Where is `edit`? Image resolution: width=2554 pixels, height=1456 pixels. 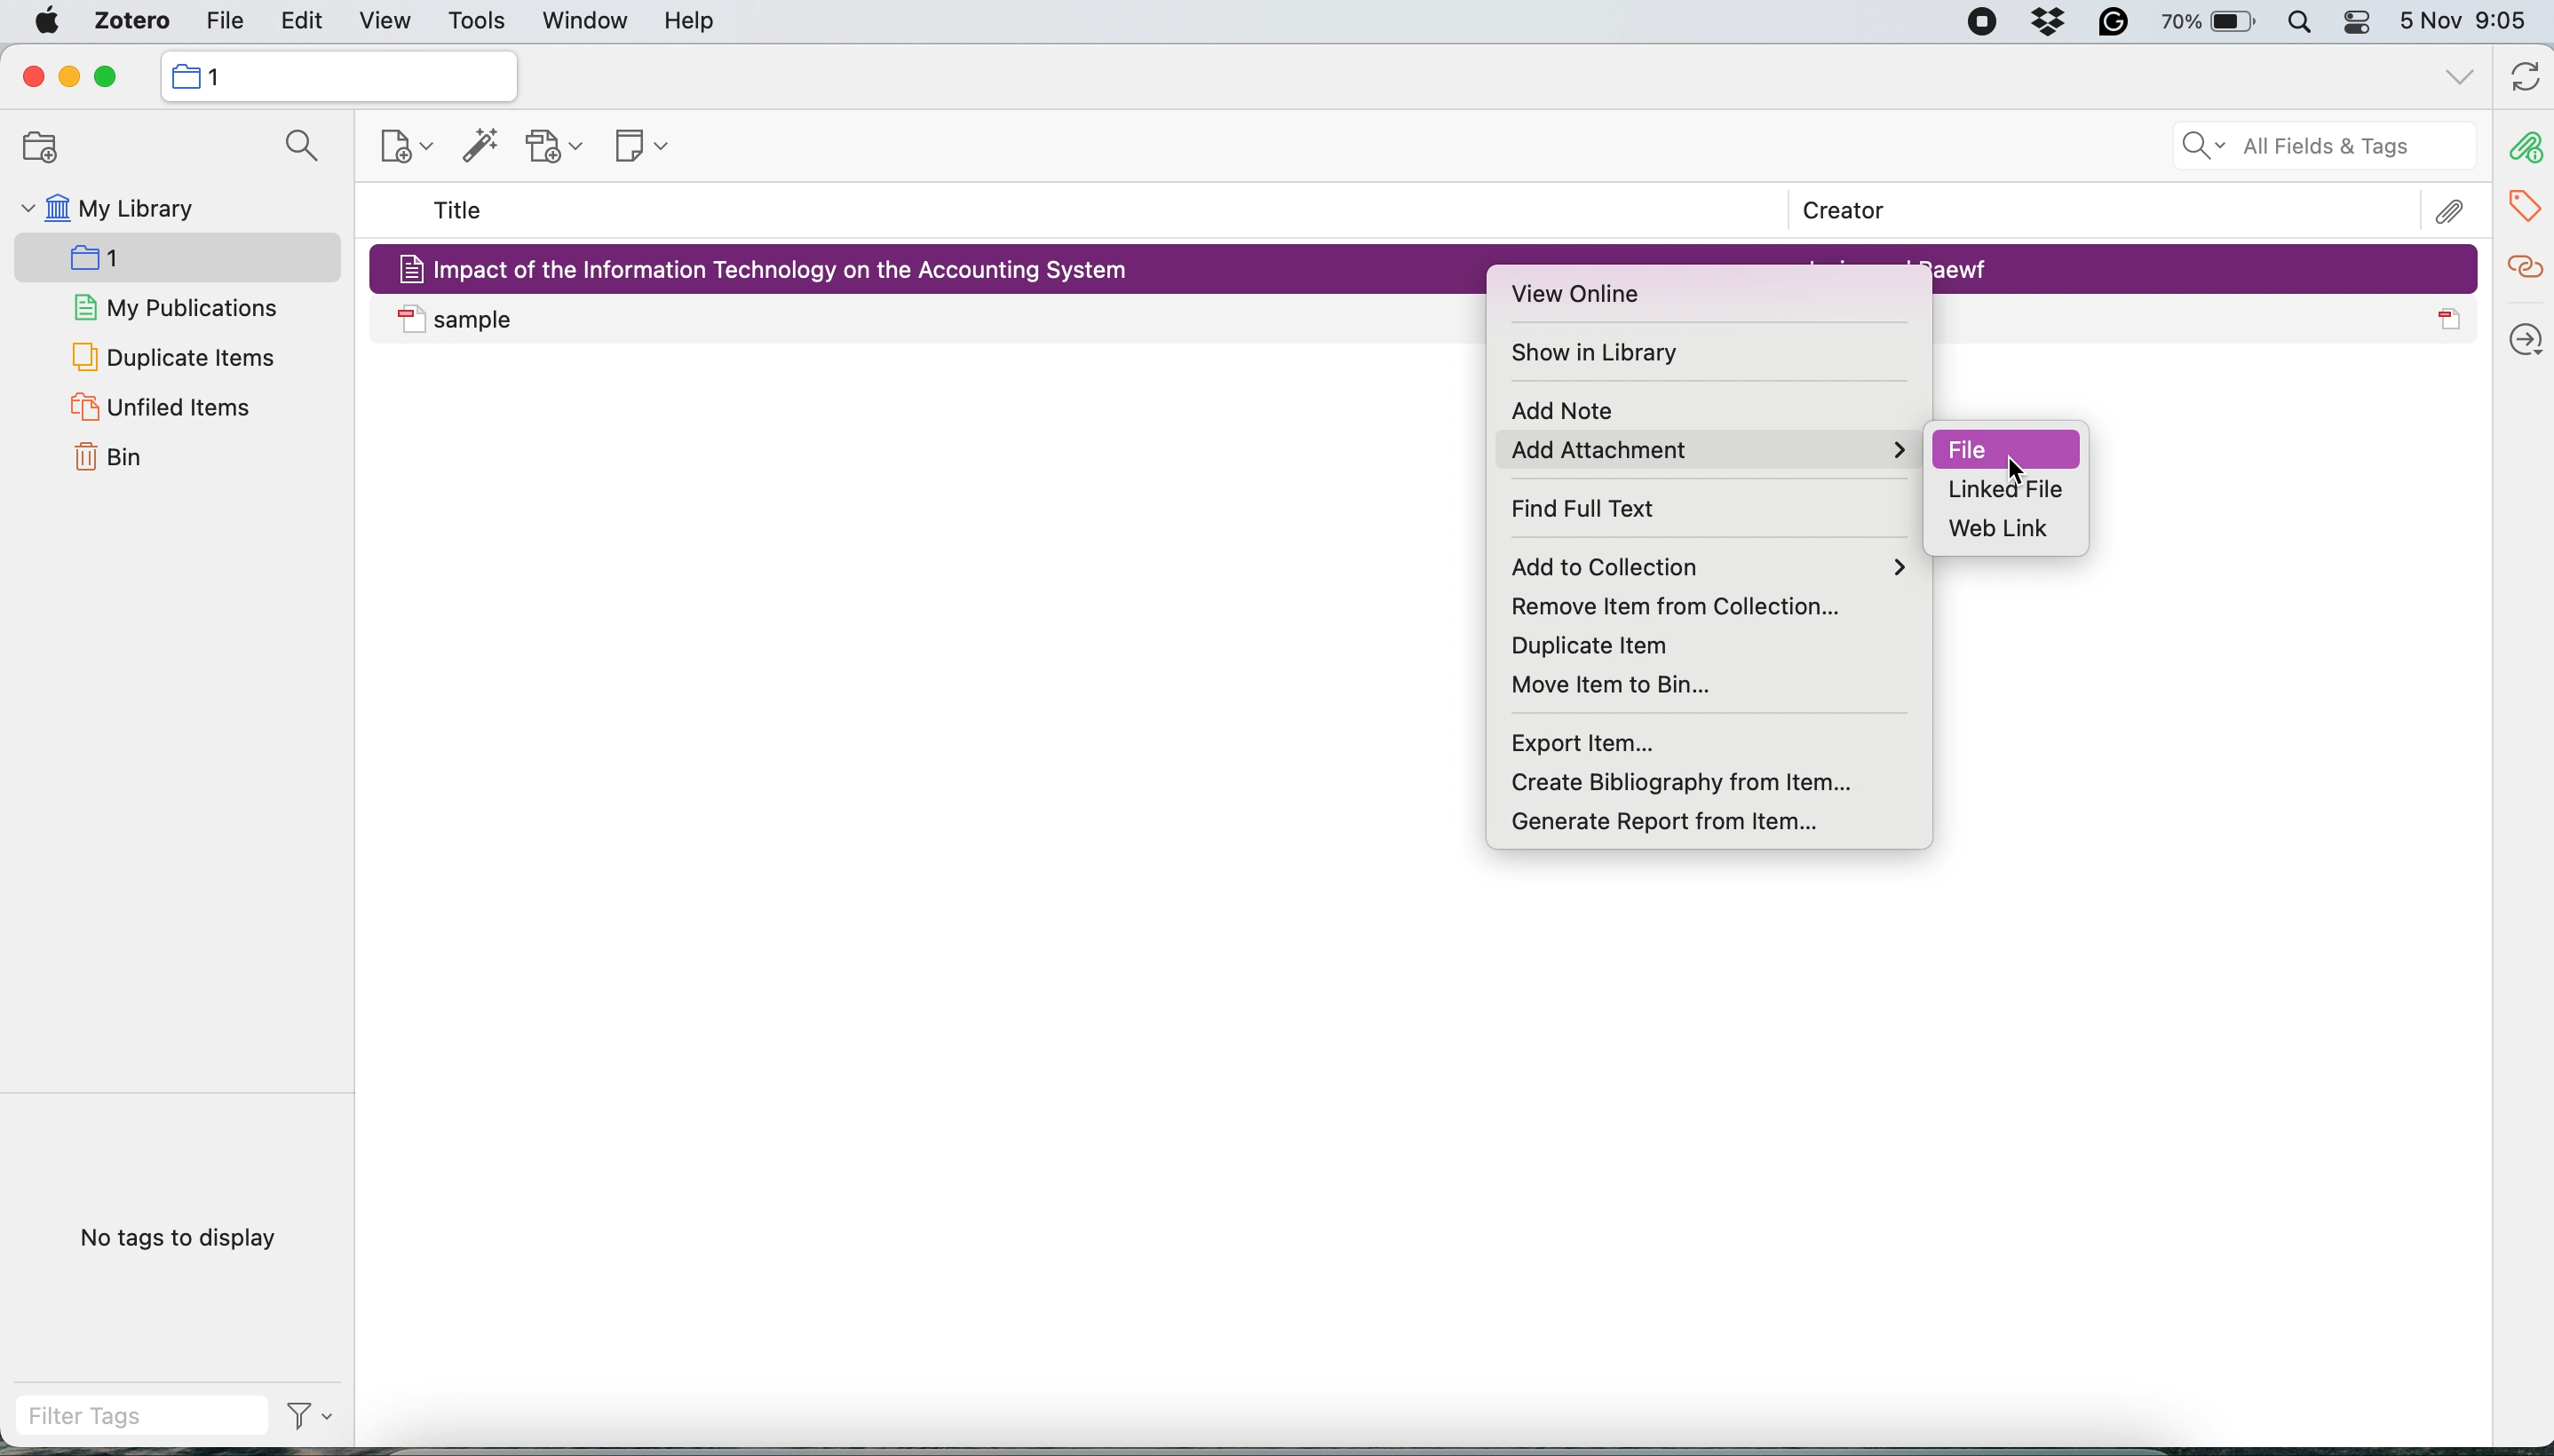 edit is located at coordinates (304, 24).